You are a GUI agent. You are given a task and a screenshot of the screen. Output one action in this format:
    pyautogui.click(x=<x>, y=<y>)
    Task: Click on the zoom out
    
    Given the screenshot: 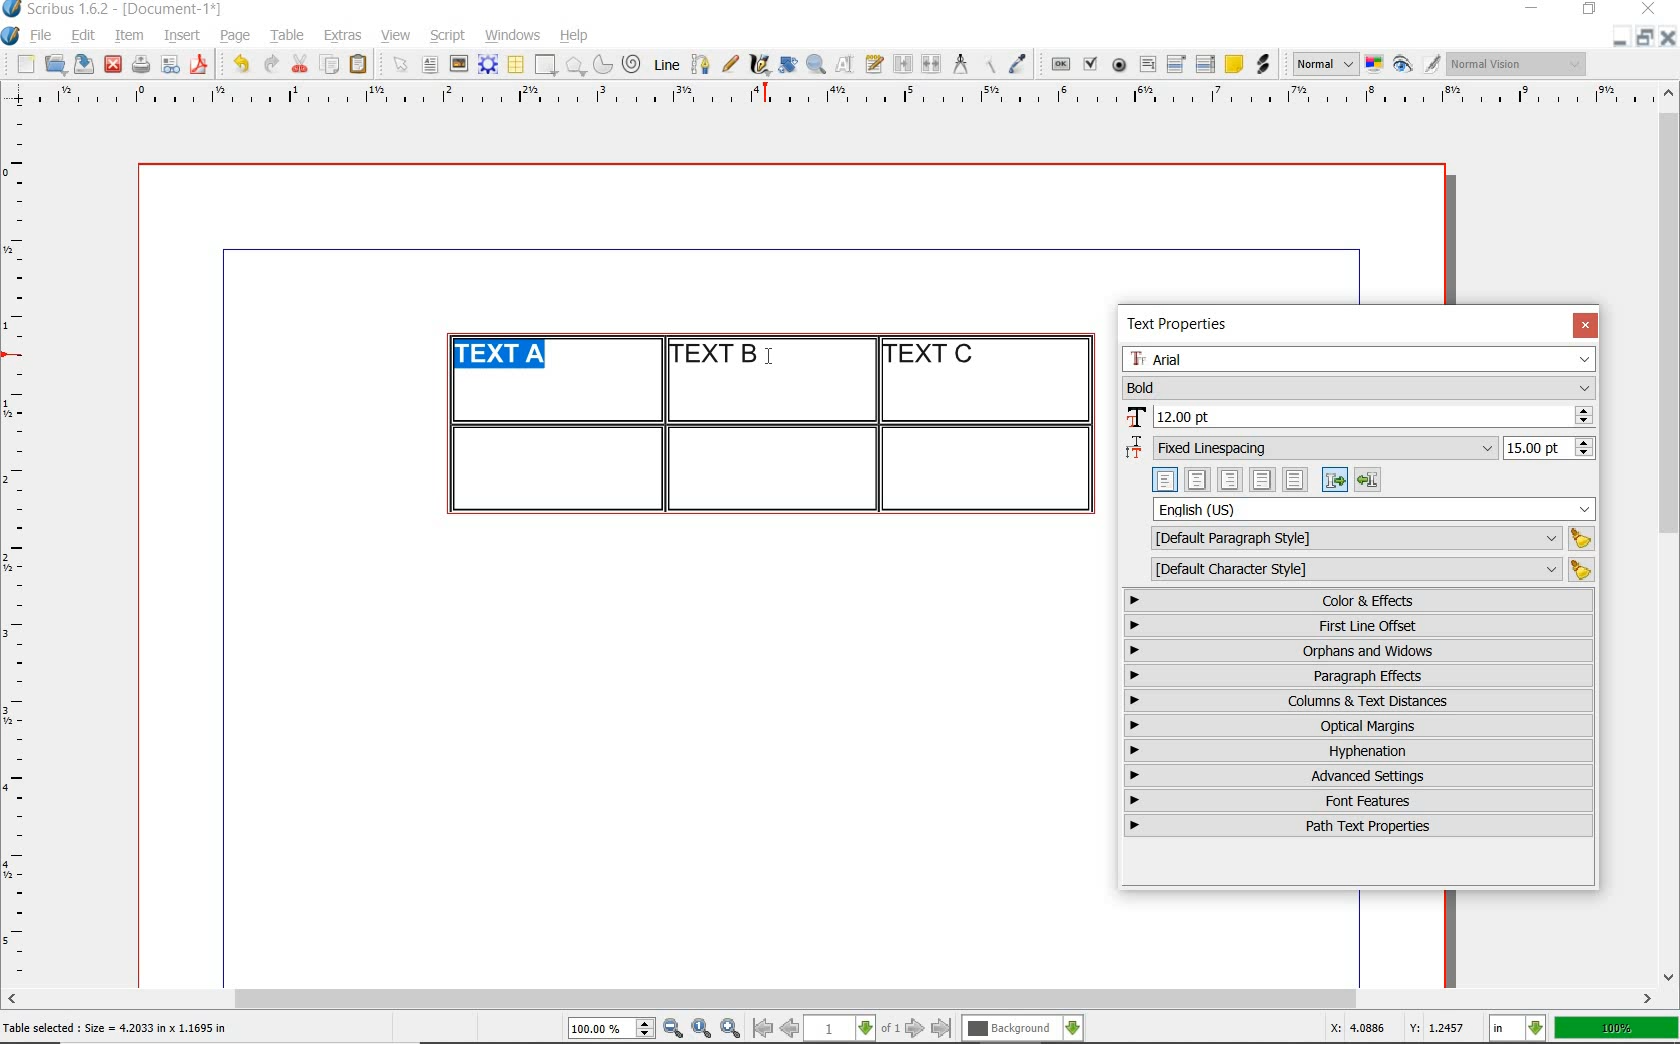 What is the action you would take?
    pyautogui.click(x=673, y=1029)
    